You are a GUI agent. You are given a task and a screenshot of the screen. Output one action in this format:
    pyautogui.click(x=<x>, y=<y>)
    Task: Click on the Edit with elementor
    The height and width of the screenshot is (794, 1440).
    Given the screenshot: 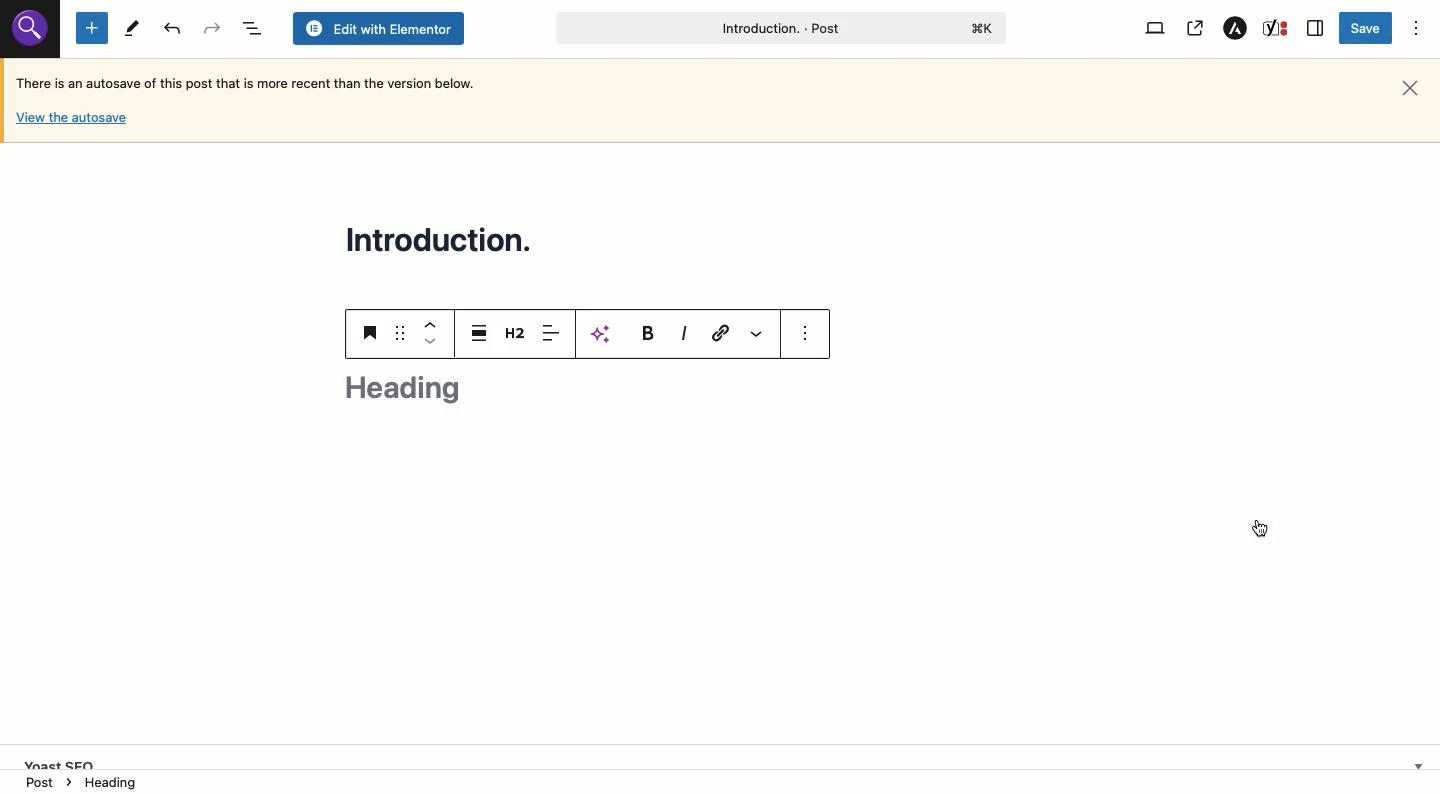 What is the action you would take?
    pyautogui.click(x=378, y=29)
    